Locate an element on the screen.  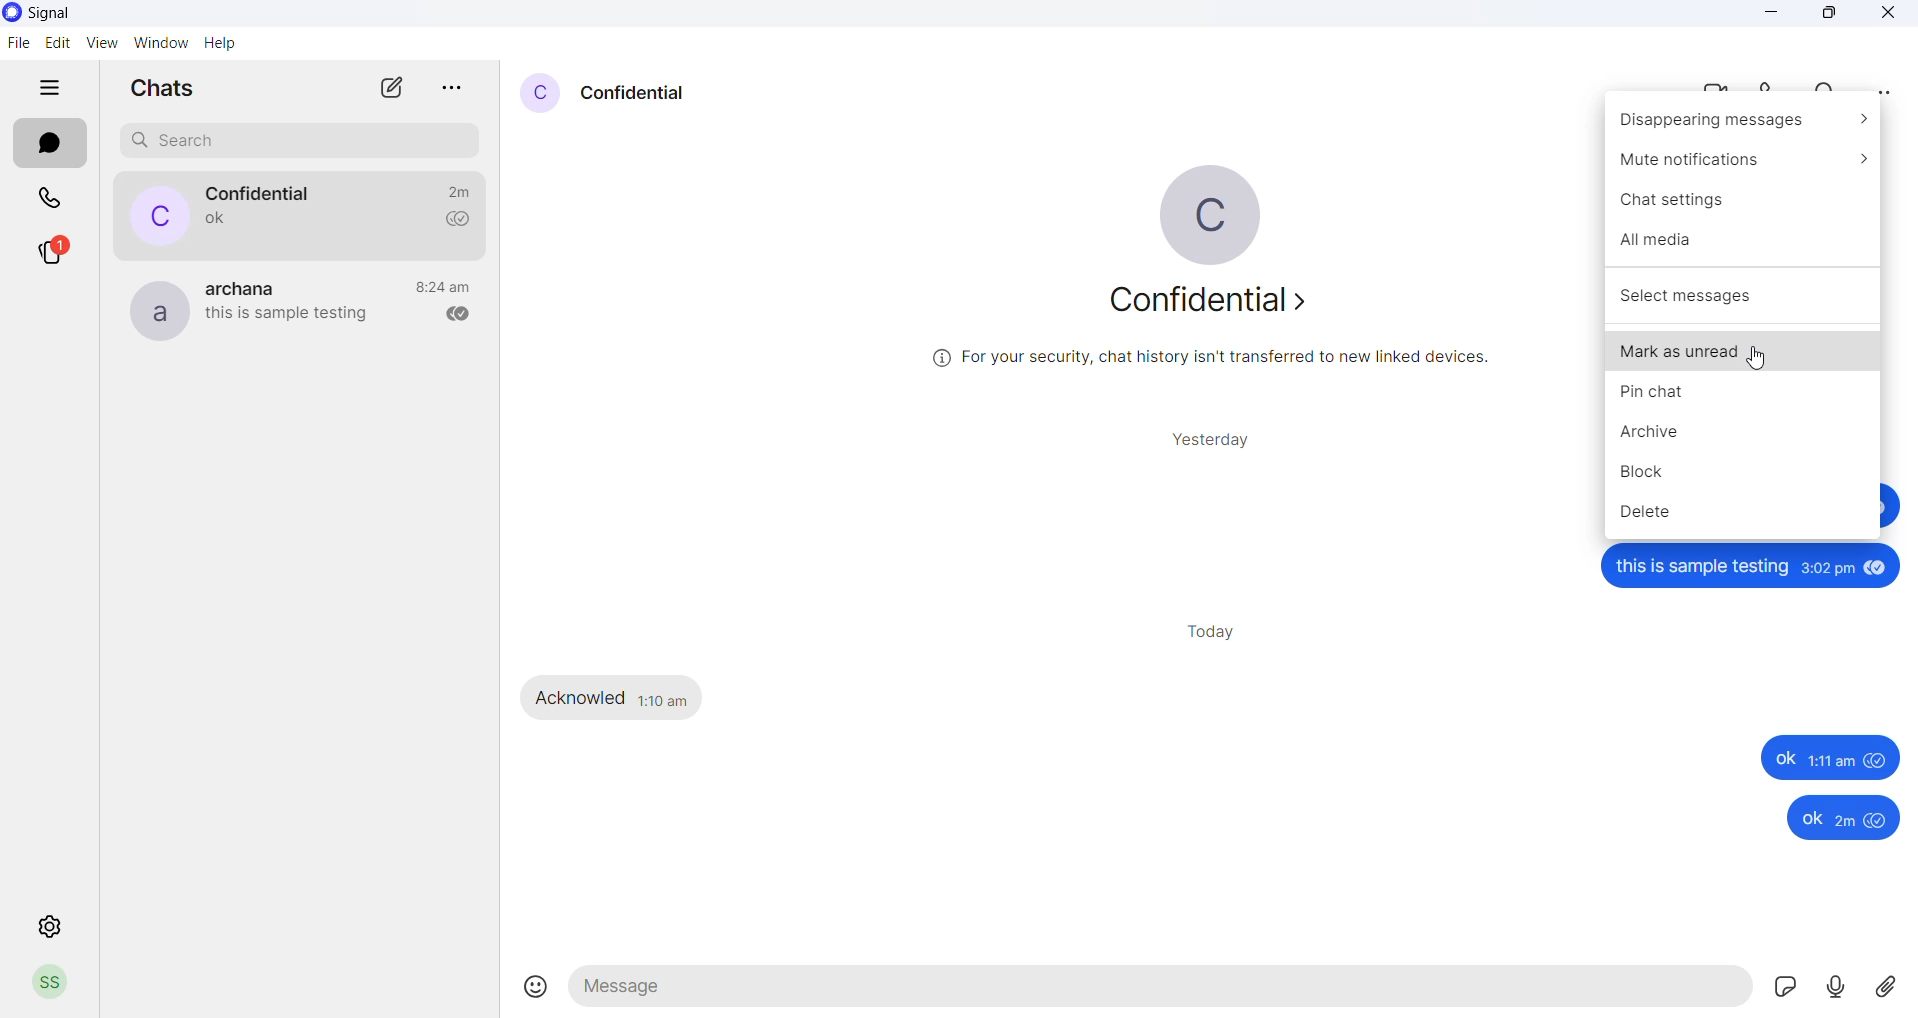
stories is located at coordinates (50, 252).